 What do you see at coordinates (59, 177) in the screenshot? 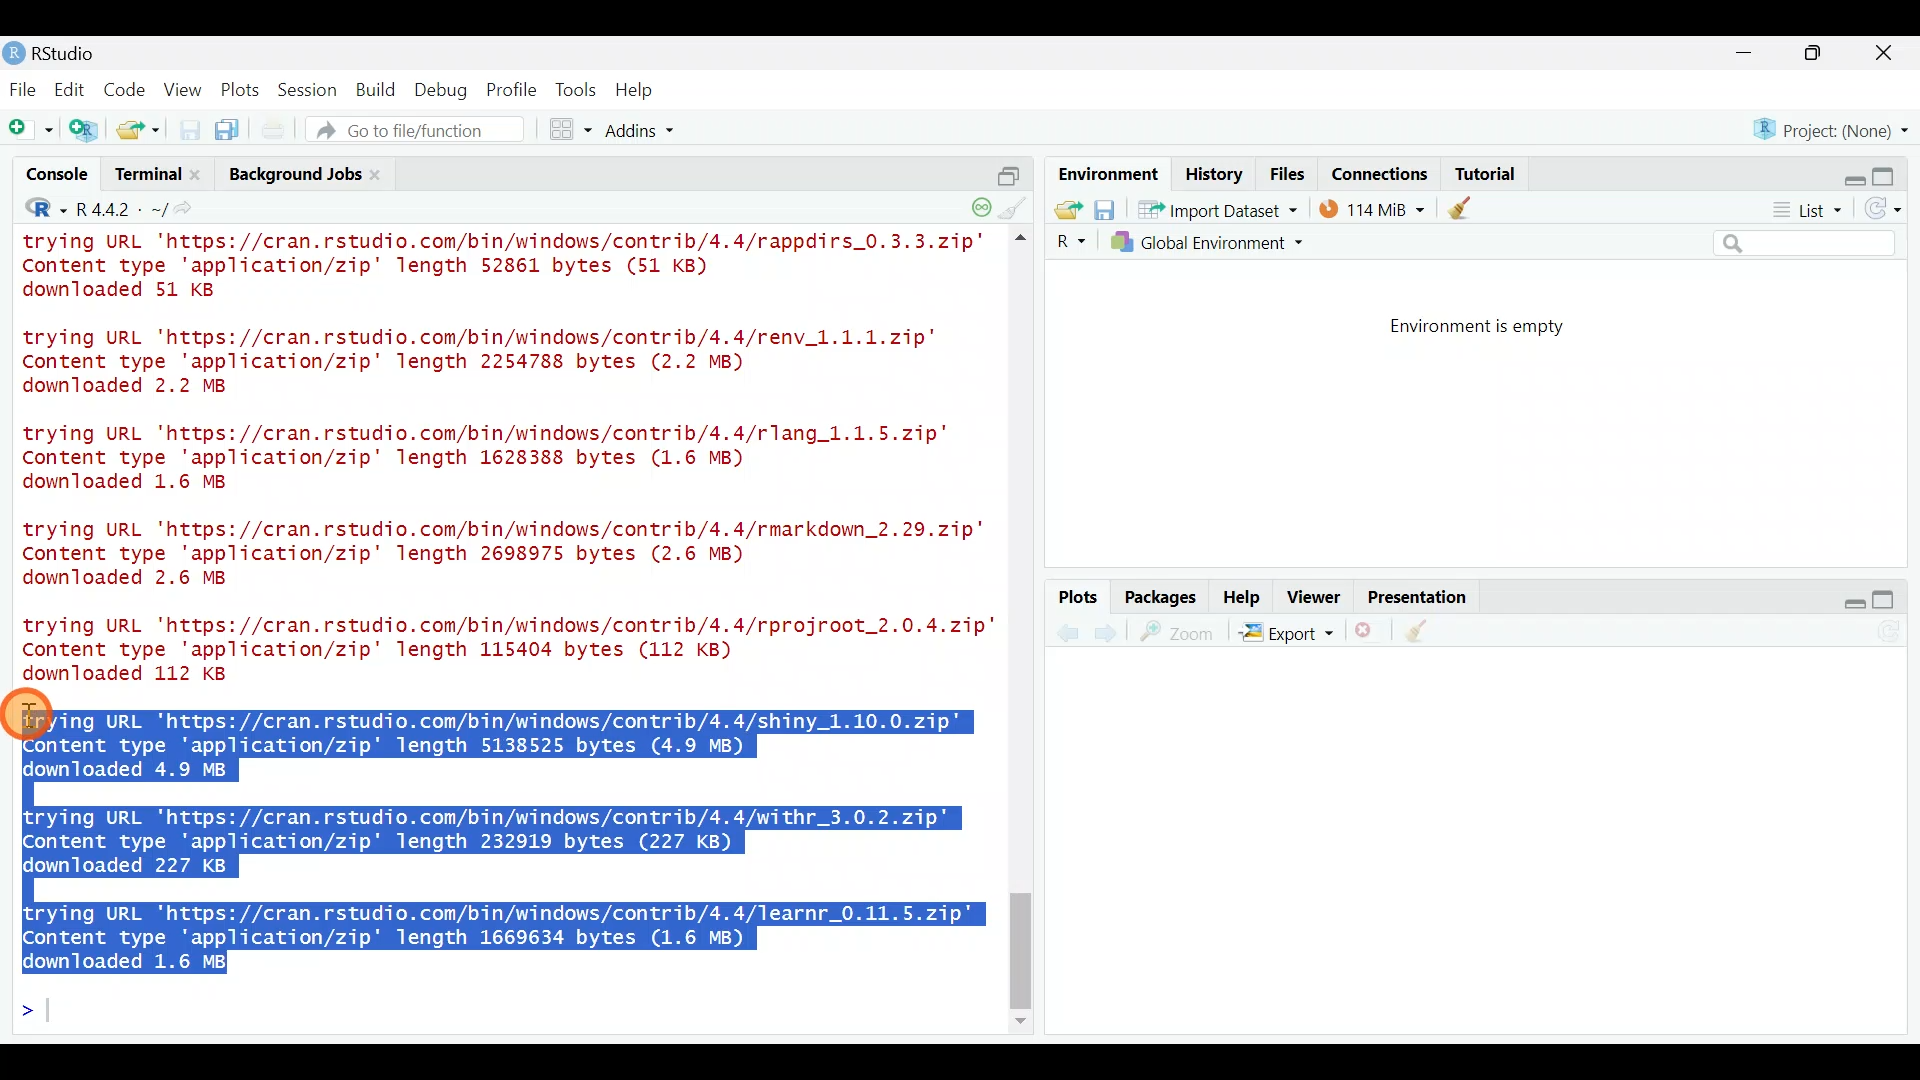
I see `Console` at bounding box center [59, 177].